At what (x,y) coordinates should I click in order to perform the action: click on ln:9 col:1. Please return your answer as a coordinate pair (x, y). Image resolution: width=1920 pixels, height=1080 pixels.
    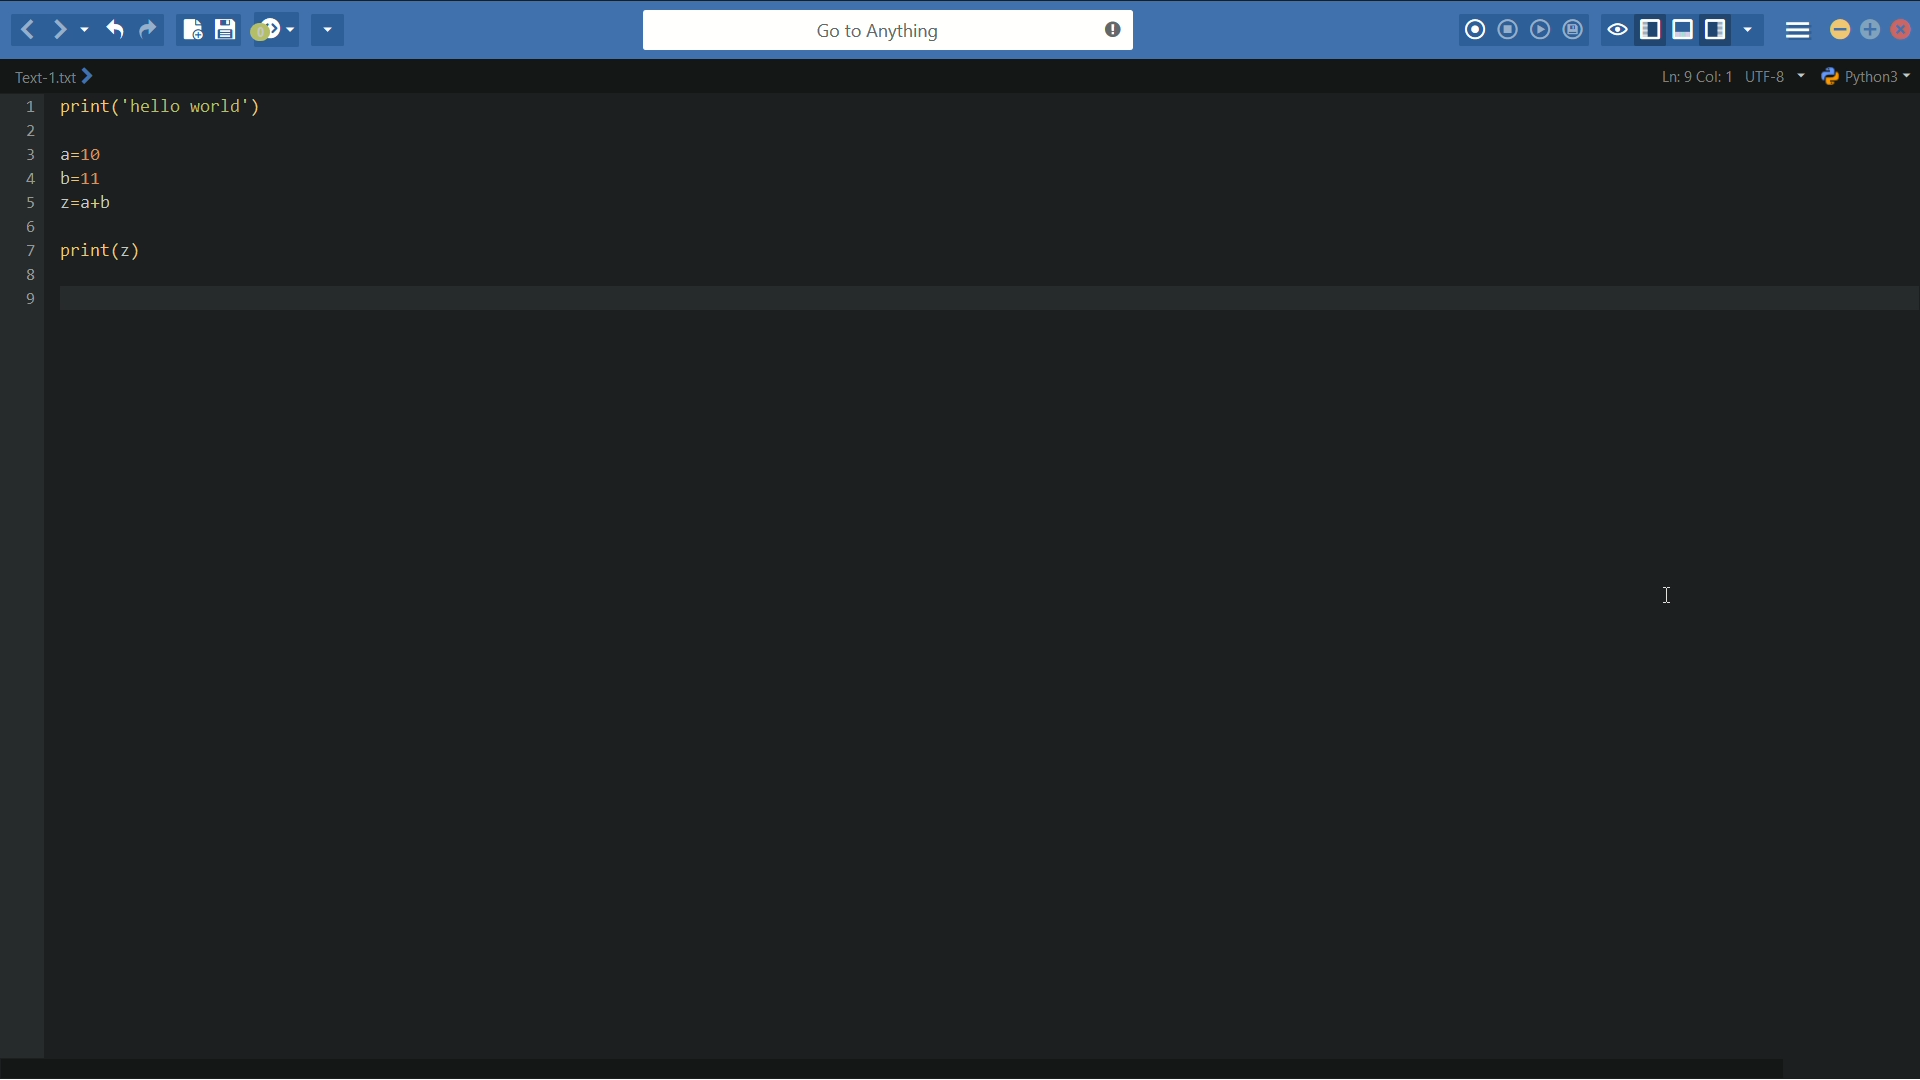
    Looking at the image, I should click on (1695, 77).